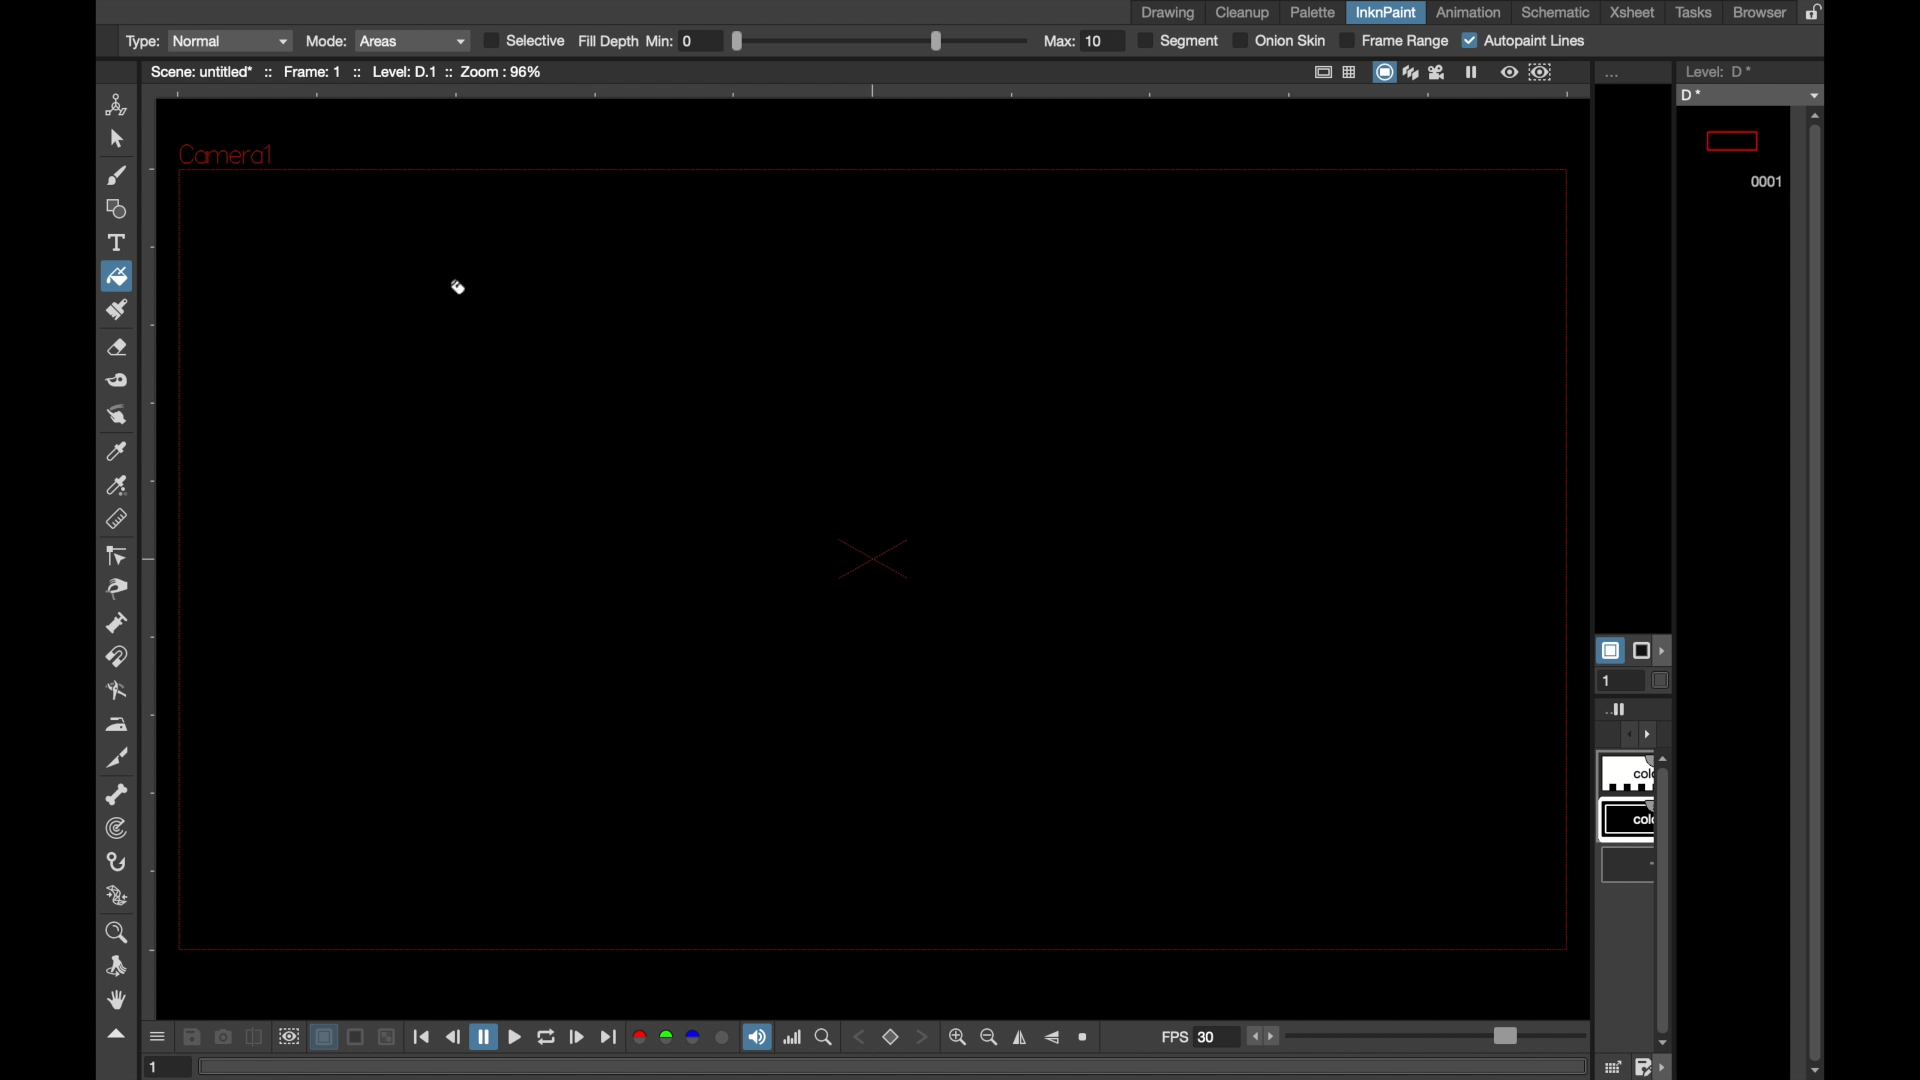 This screenshot has width=1920, height=1080. What do you see at coordinates (1466, 12) in the screenshot?
I see `animation` at bounding box center [1466, 12].